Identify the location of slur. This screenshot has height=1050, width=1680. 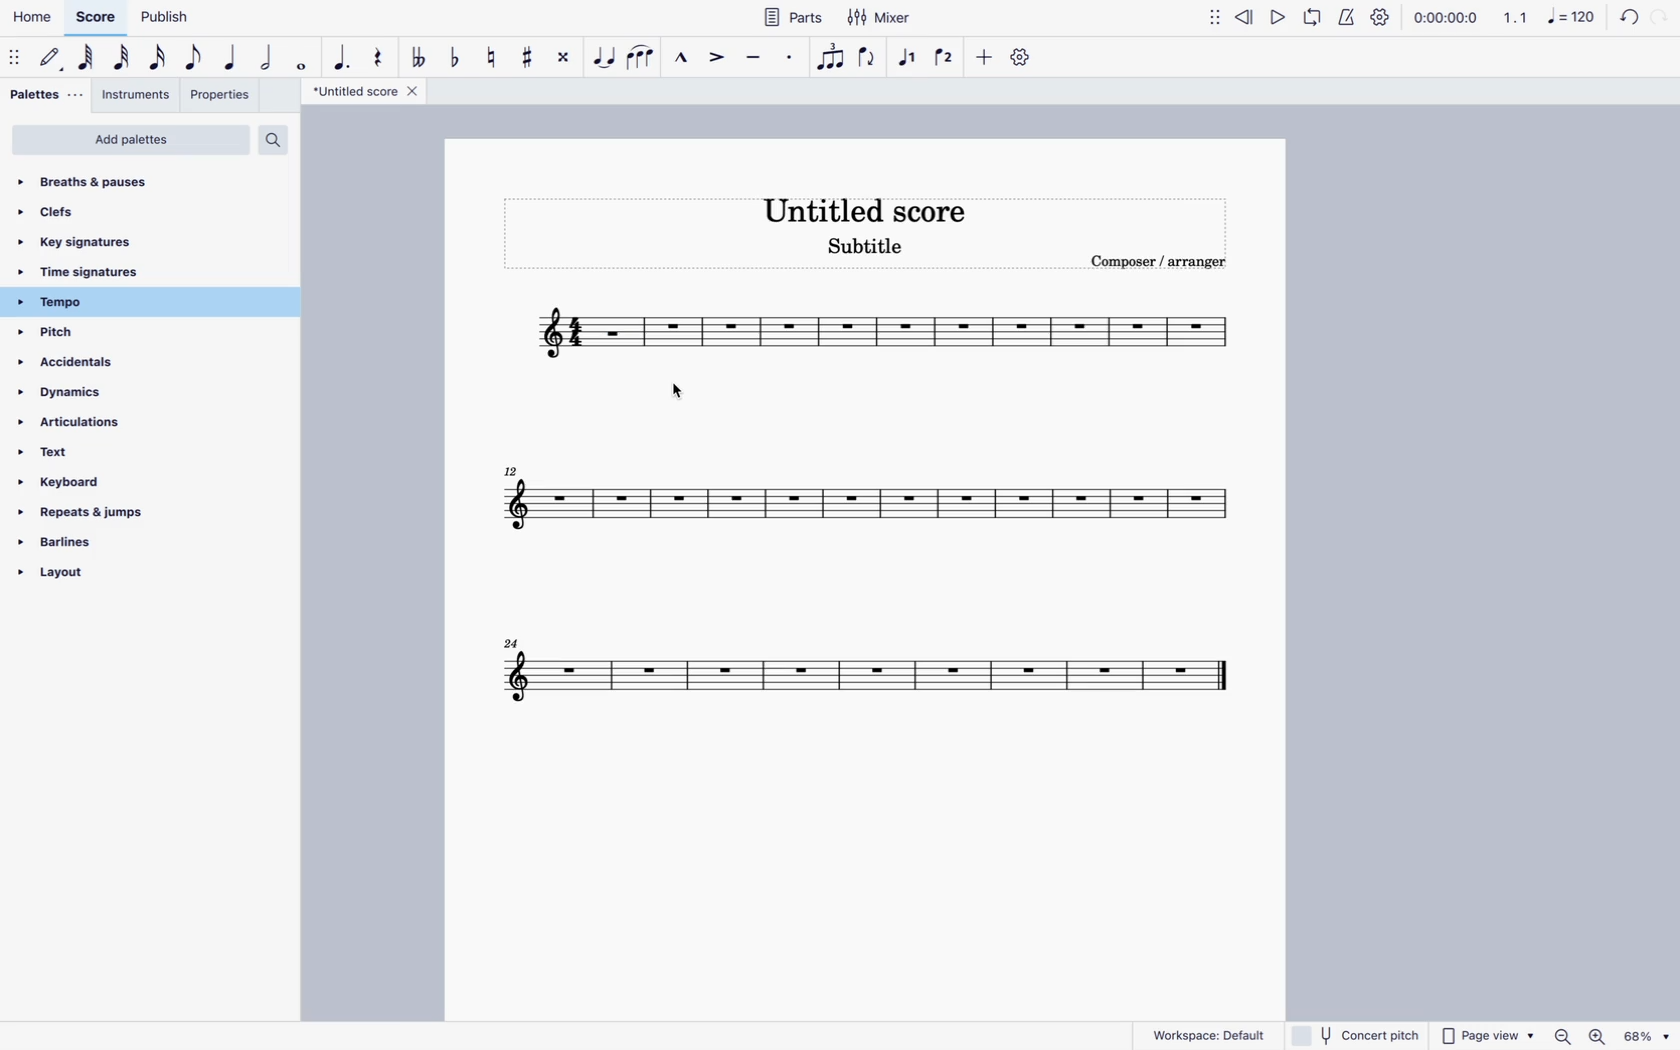
(641, 55).